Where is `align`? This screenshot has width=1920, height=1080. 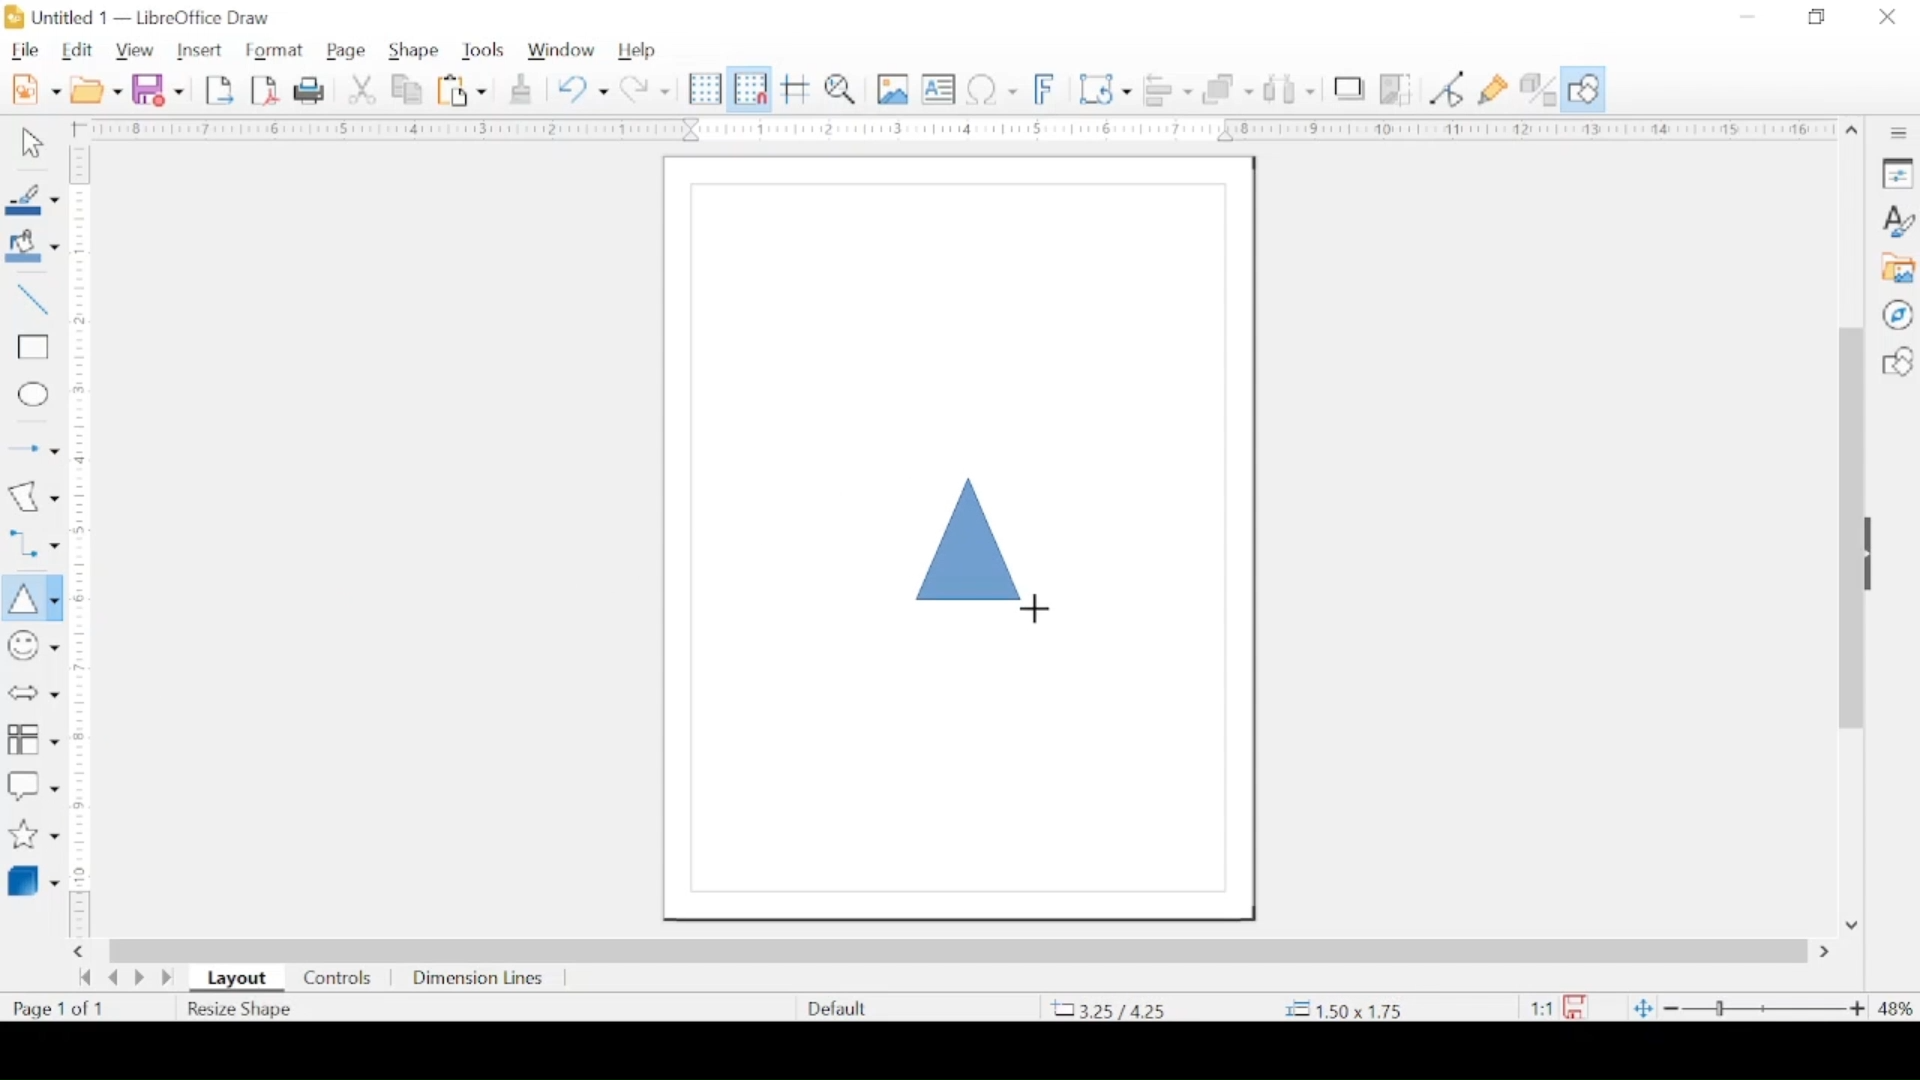 align is located at coordinates (1170, 88).